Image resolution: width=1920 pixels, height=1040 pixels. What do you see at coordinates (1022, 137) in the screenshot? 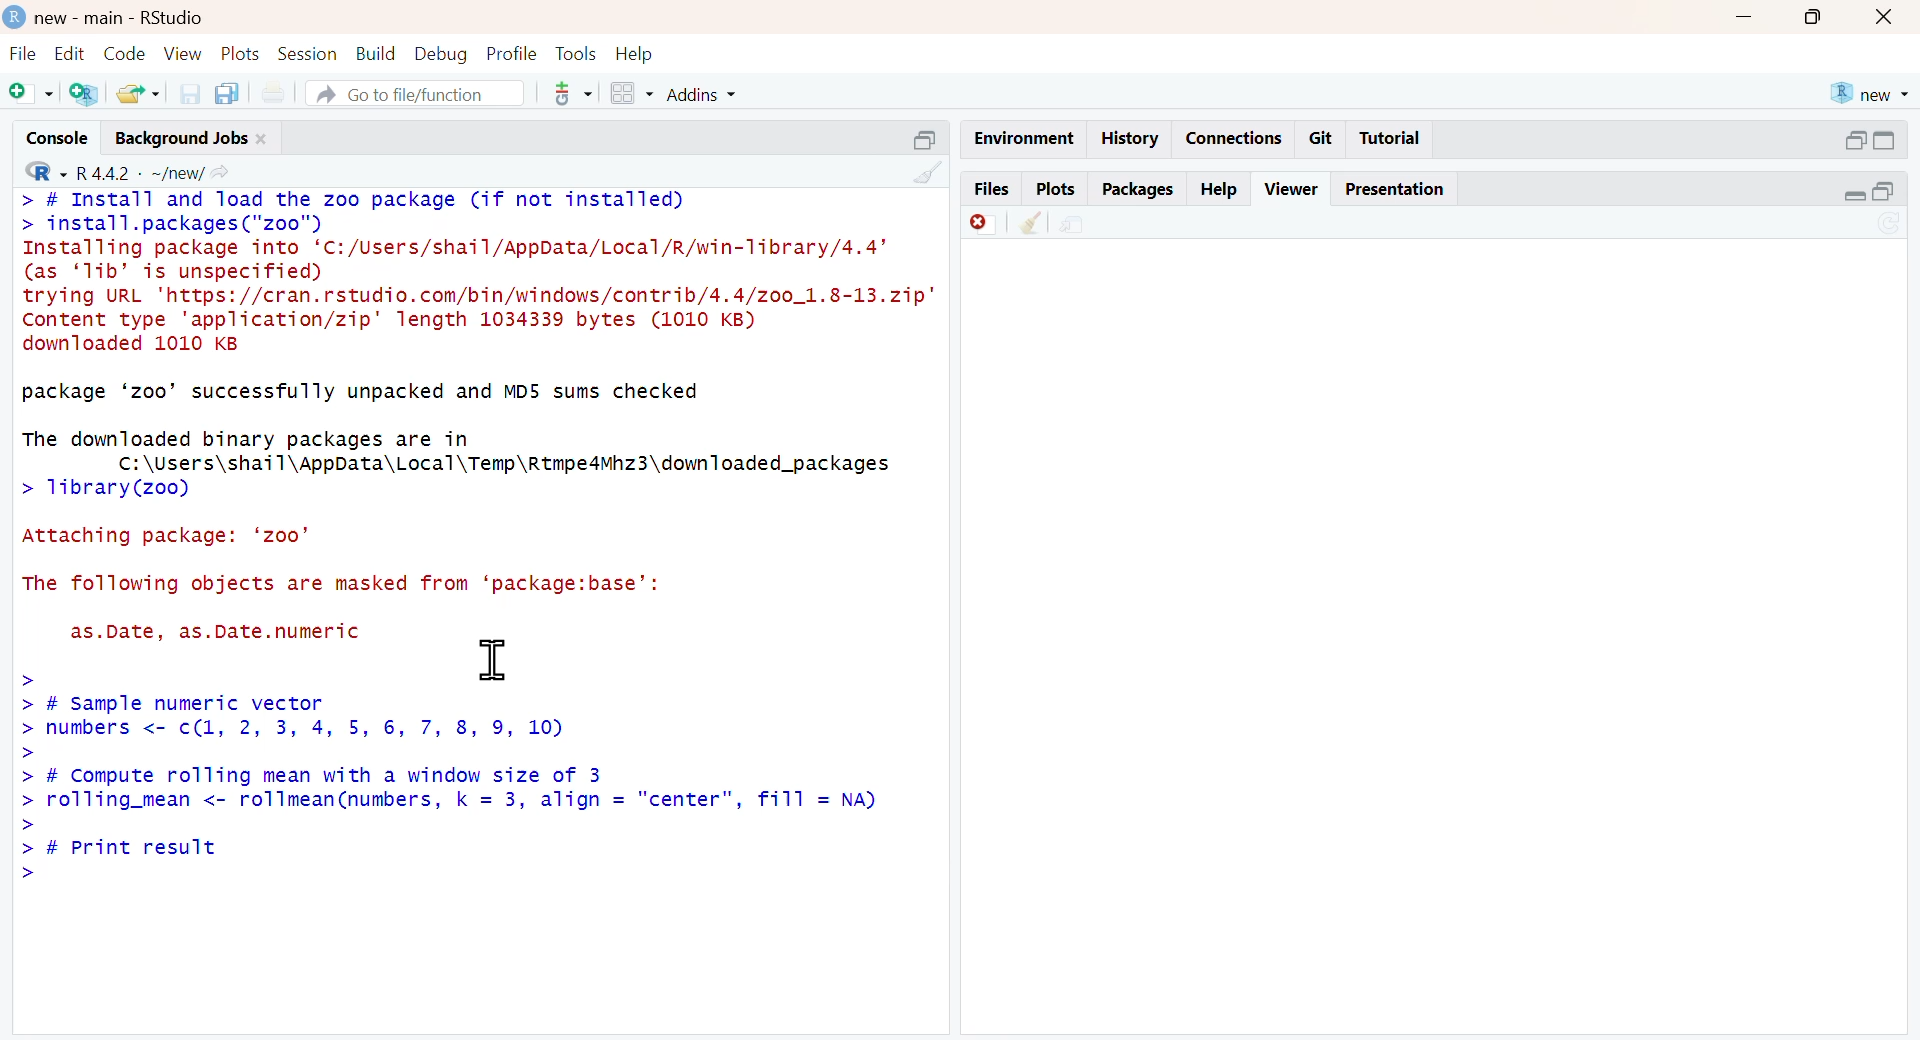
I see `enviornment` at bounding box center [1022, 137].